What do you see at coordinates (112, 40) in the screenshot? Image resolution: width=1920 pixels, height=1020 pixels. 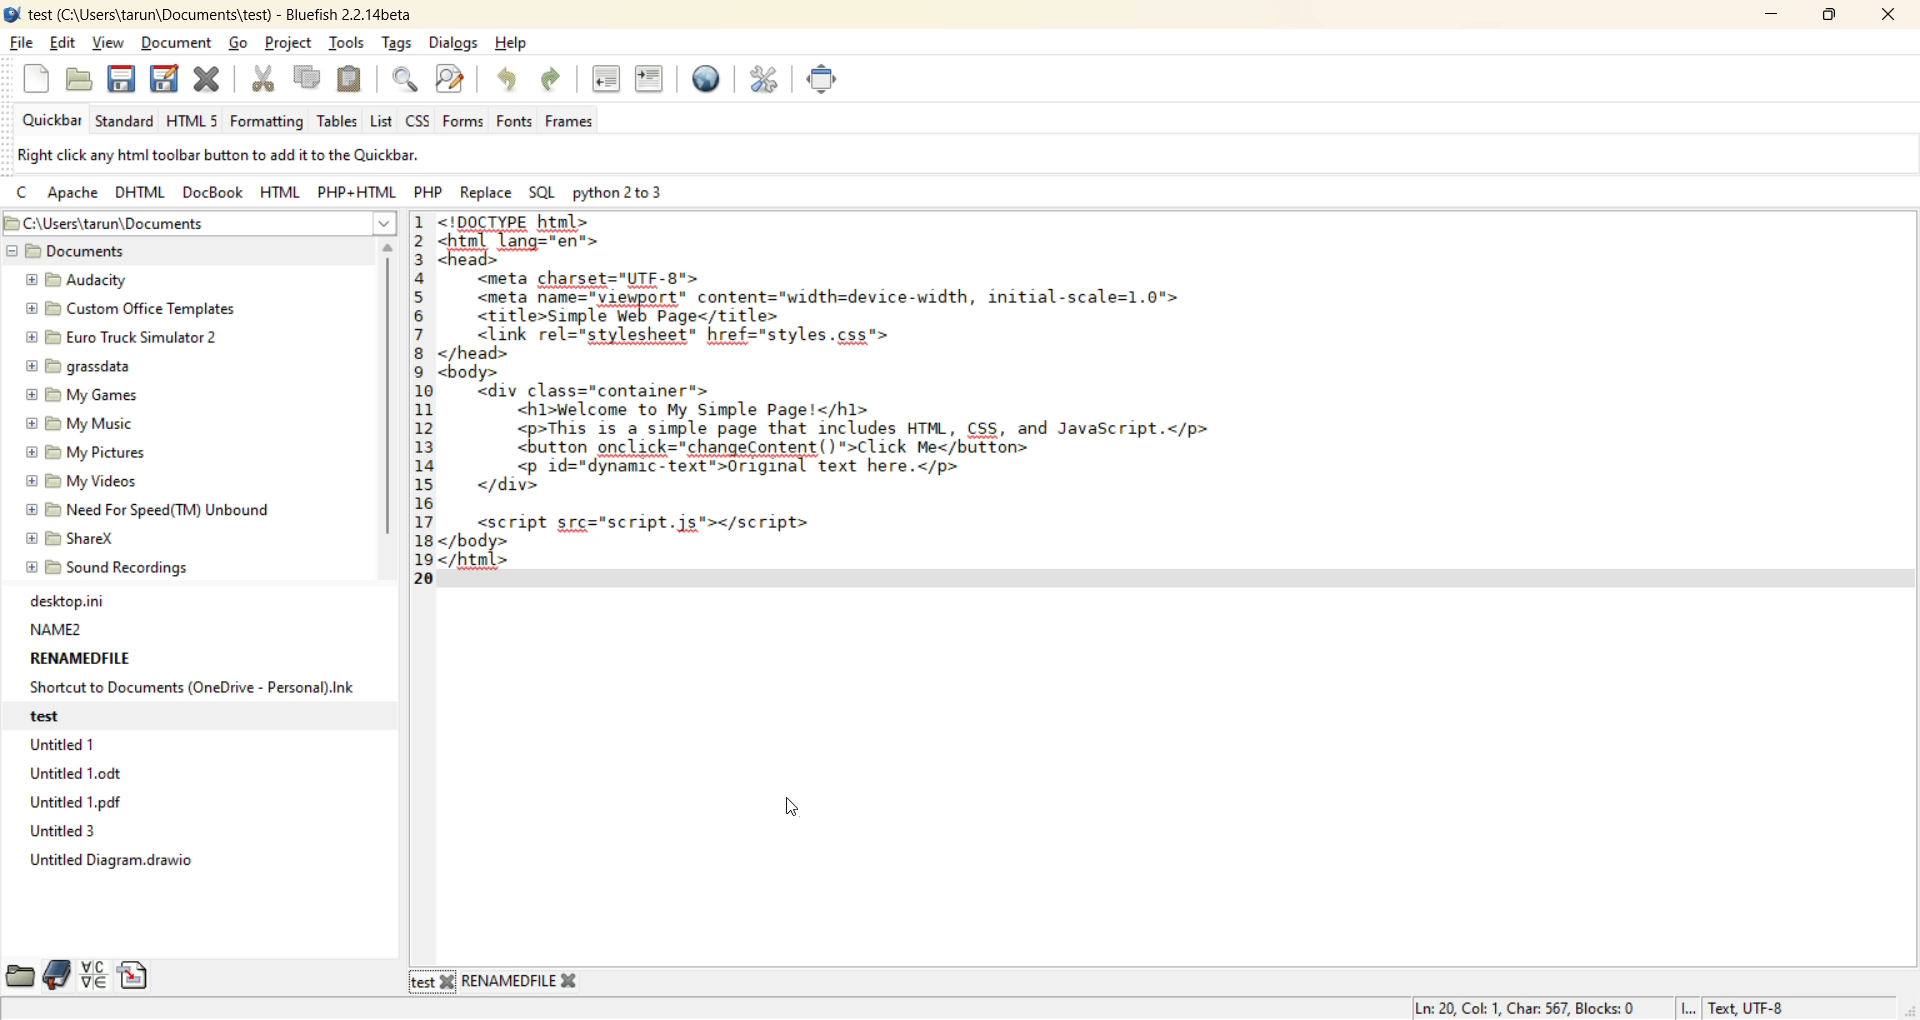 I see `view` at bounding box center [112, 40].